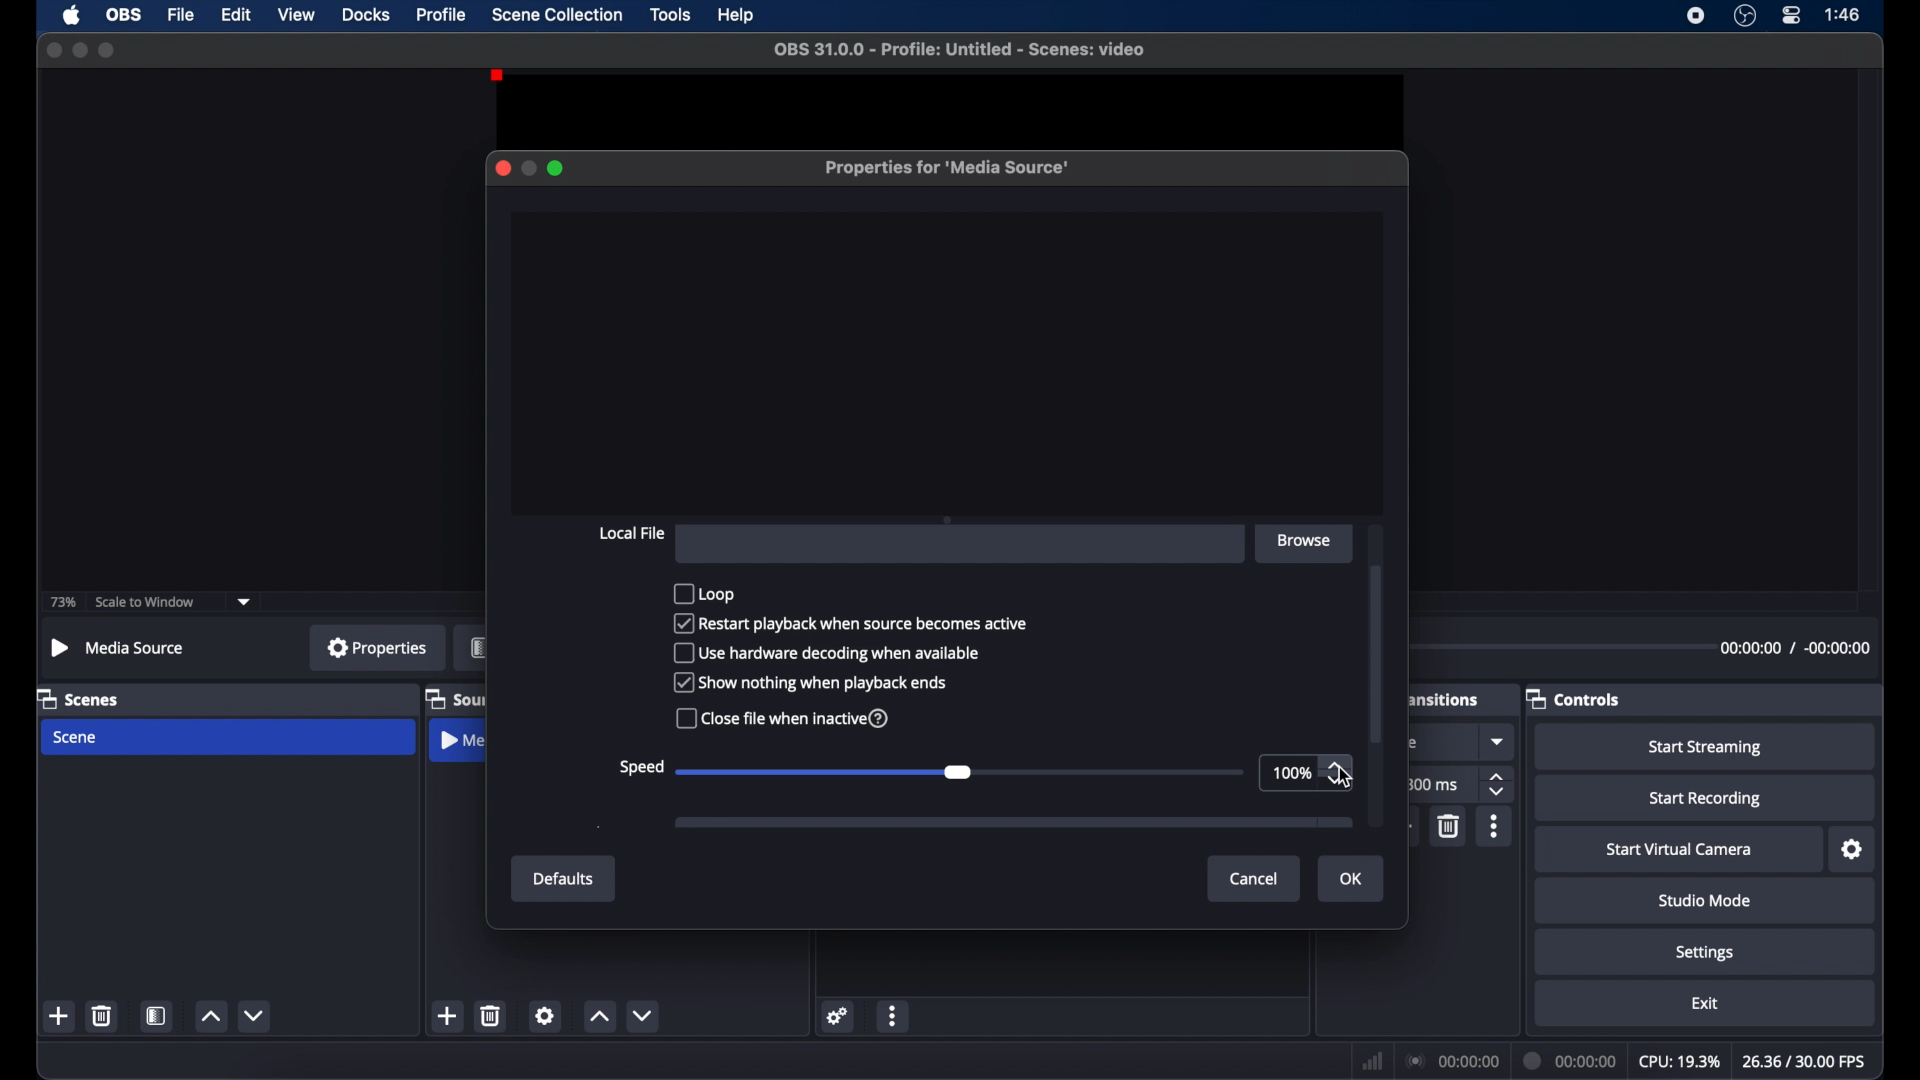 The width and height of the screenshot is (1920, 1080). What do you see at coordinates (1572, 700) in the screenshot?
I see `controls` at bounding box center [1572, 700].